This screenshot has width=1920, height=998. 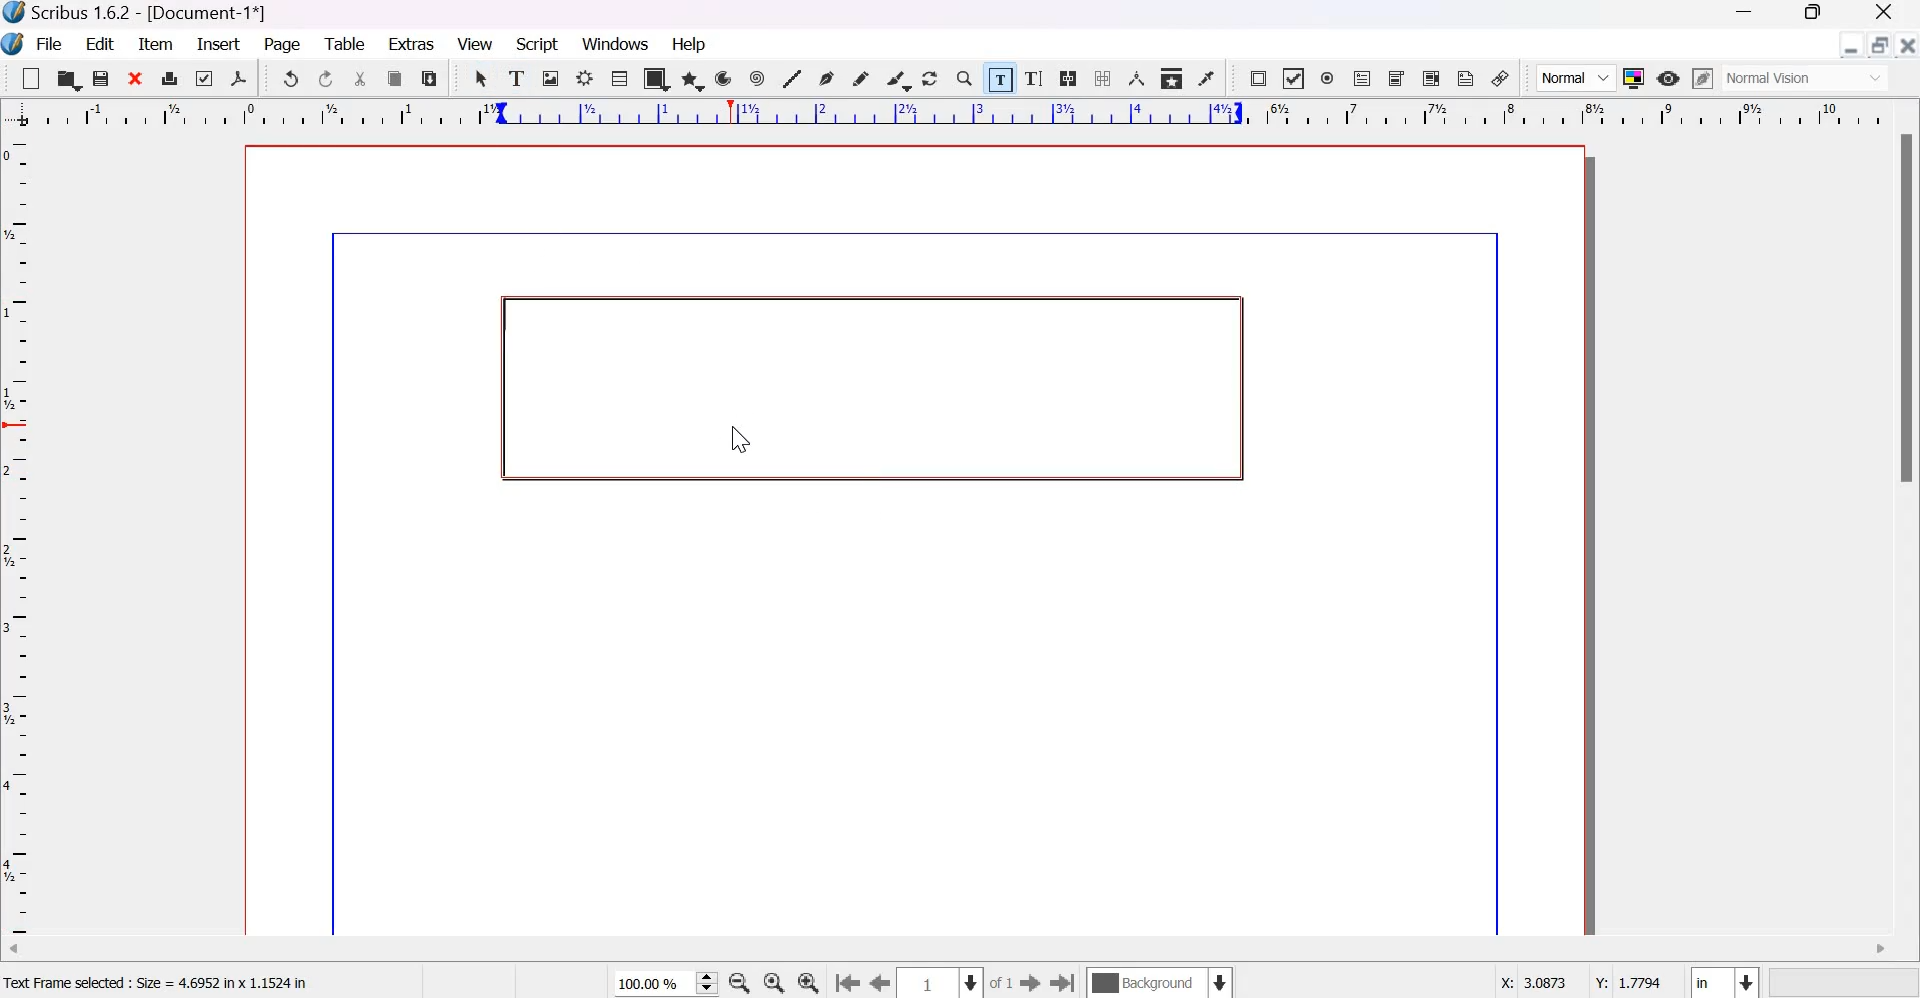 What do you see at coordinates (826, 78) in the screenshot?
I see `Bezier curve` at bounding box center [826, 78].